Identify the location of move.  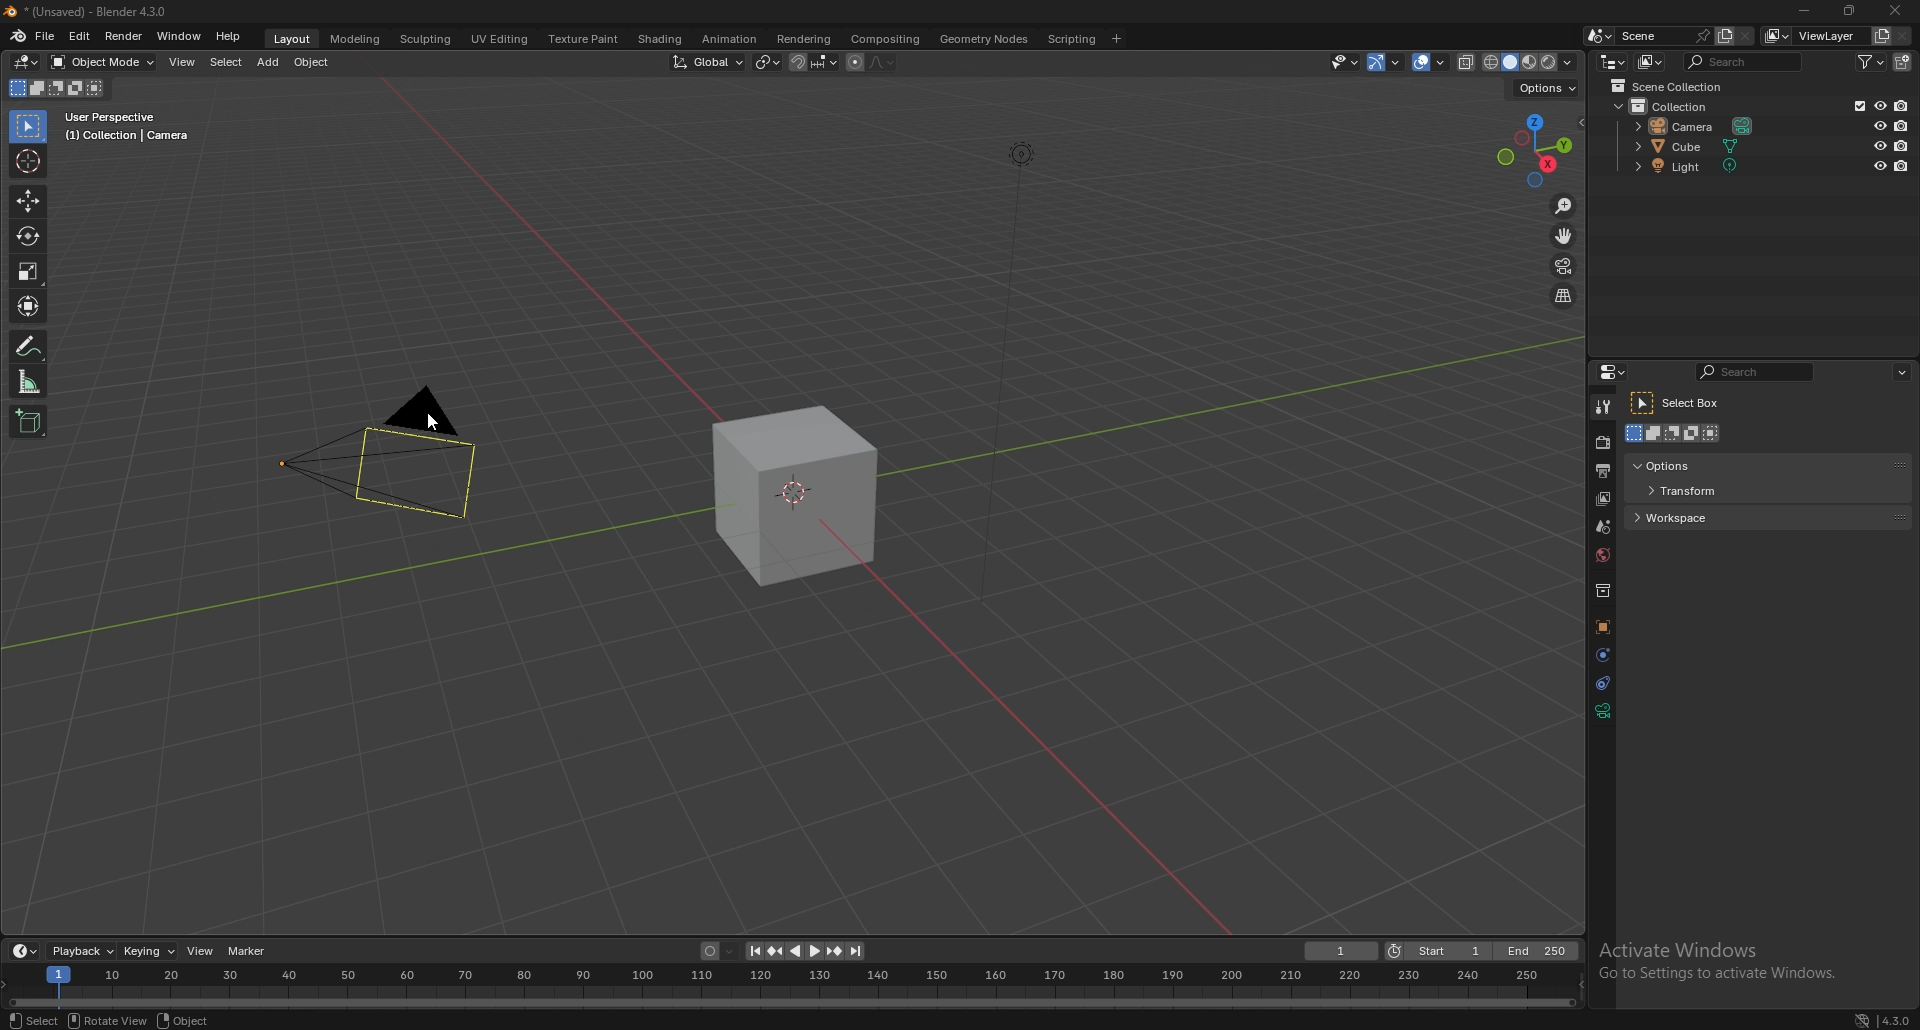
(1563, 235).